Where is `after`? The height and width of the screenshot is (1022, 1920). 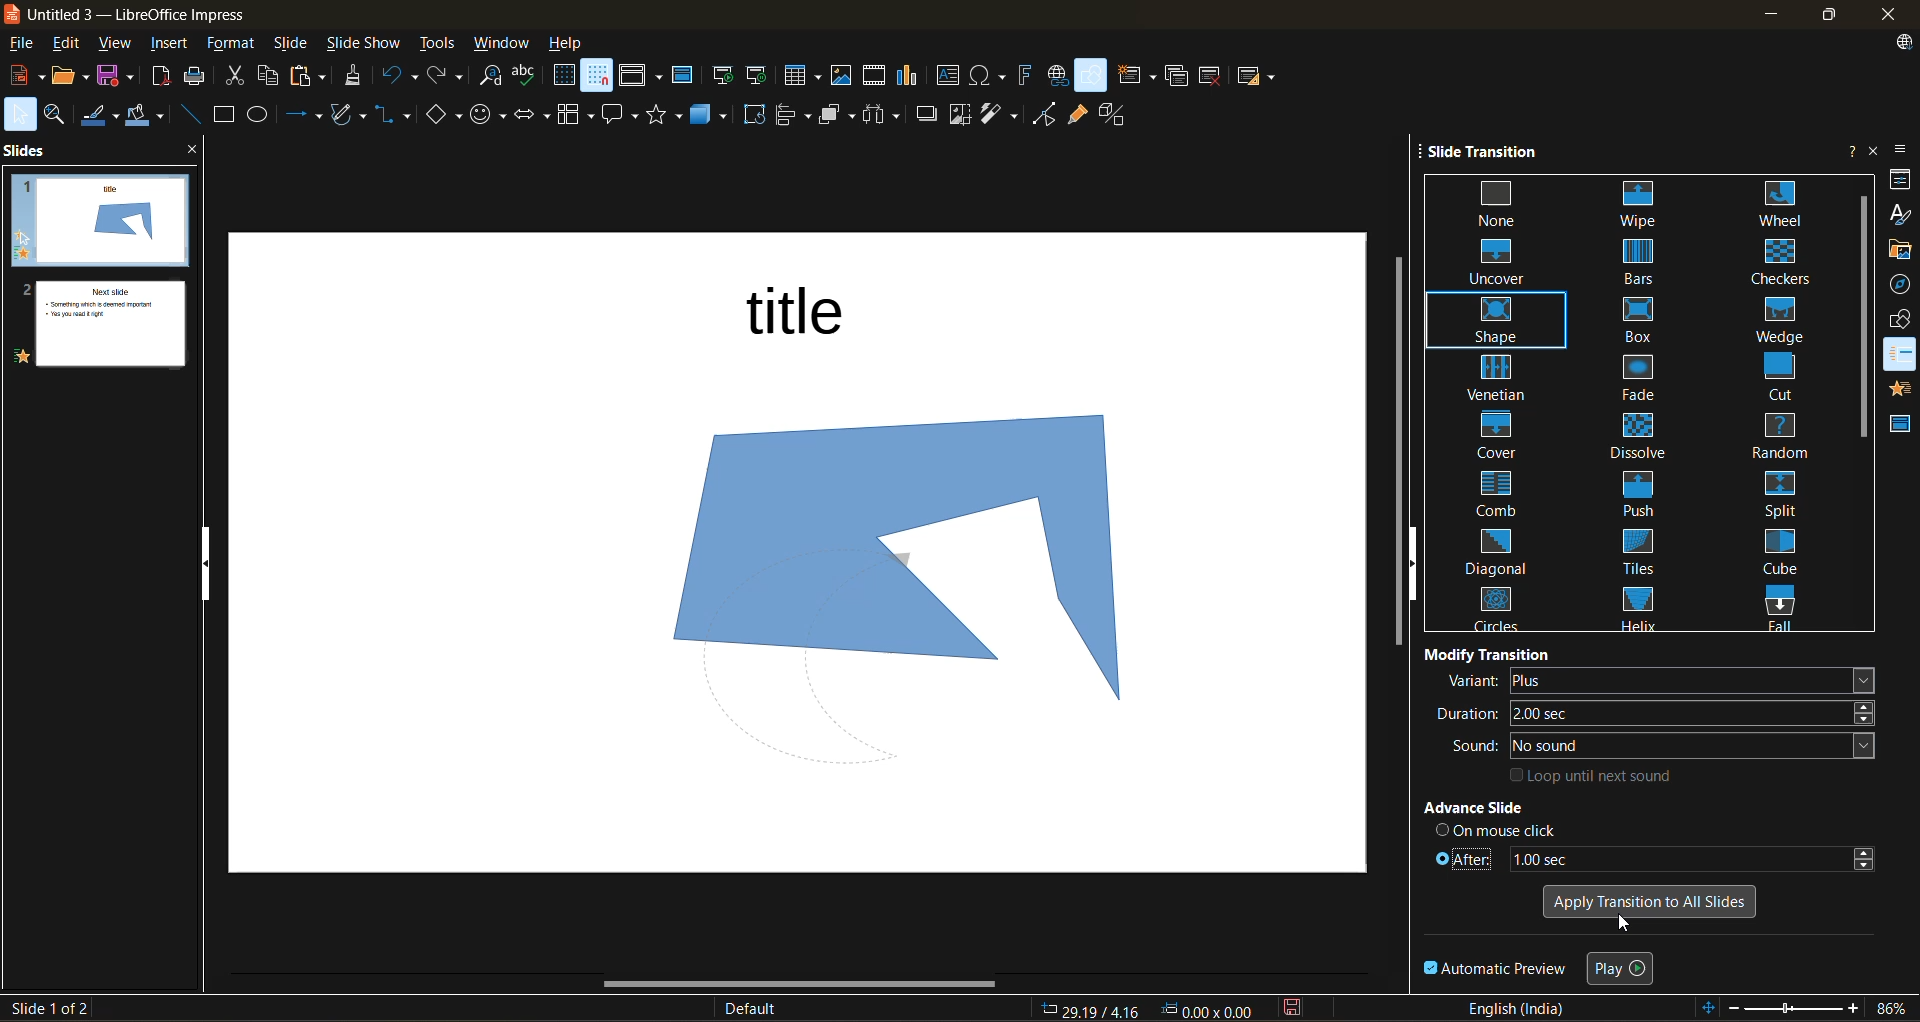
after is located at coordinates (1651, 856).